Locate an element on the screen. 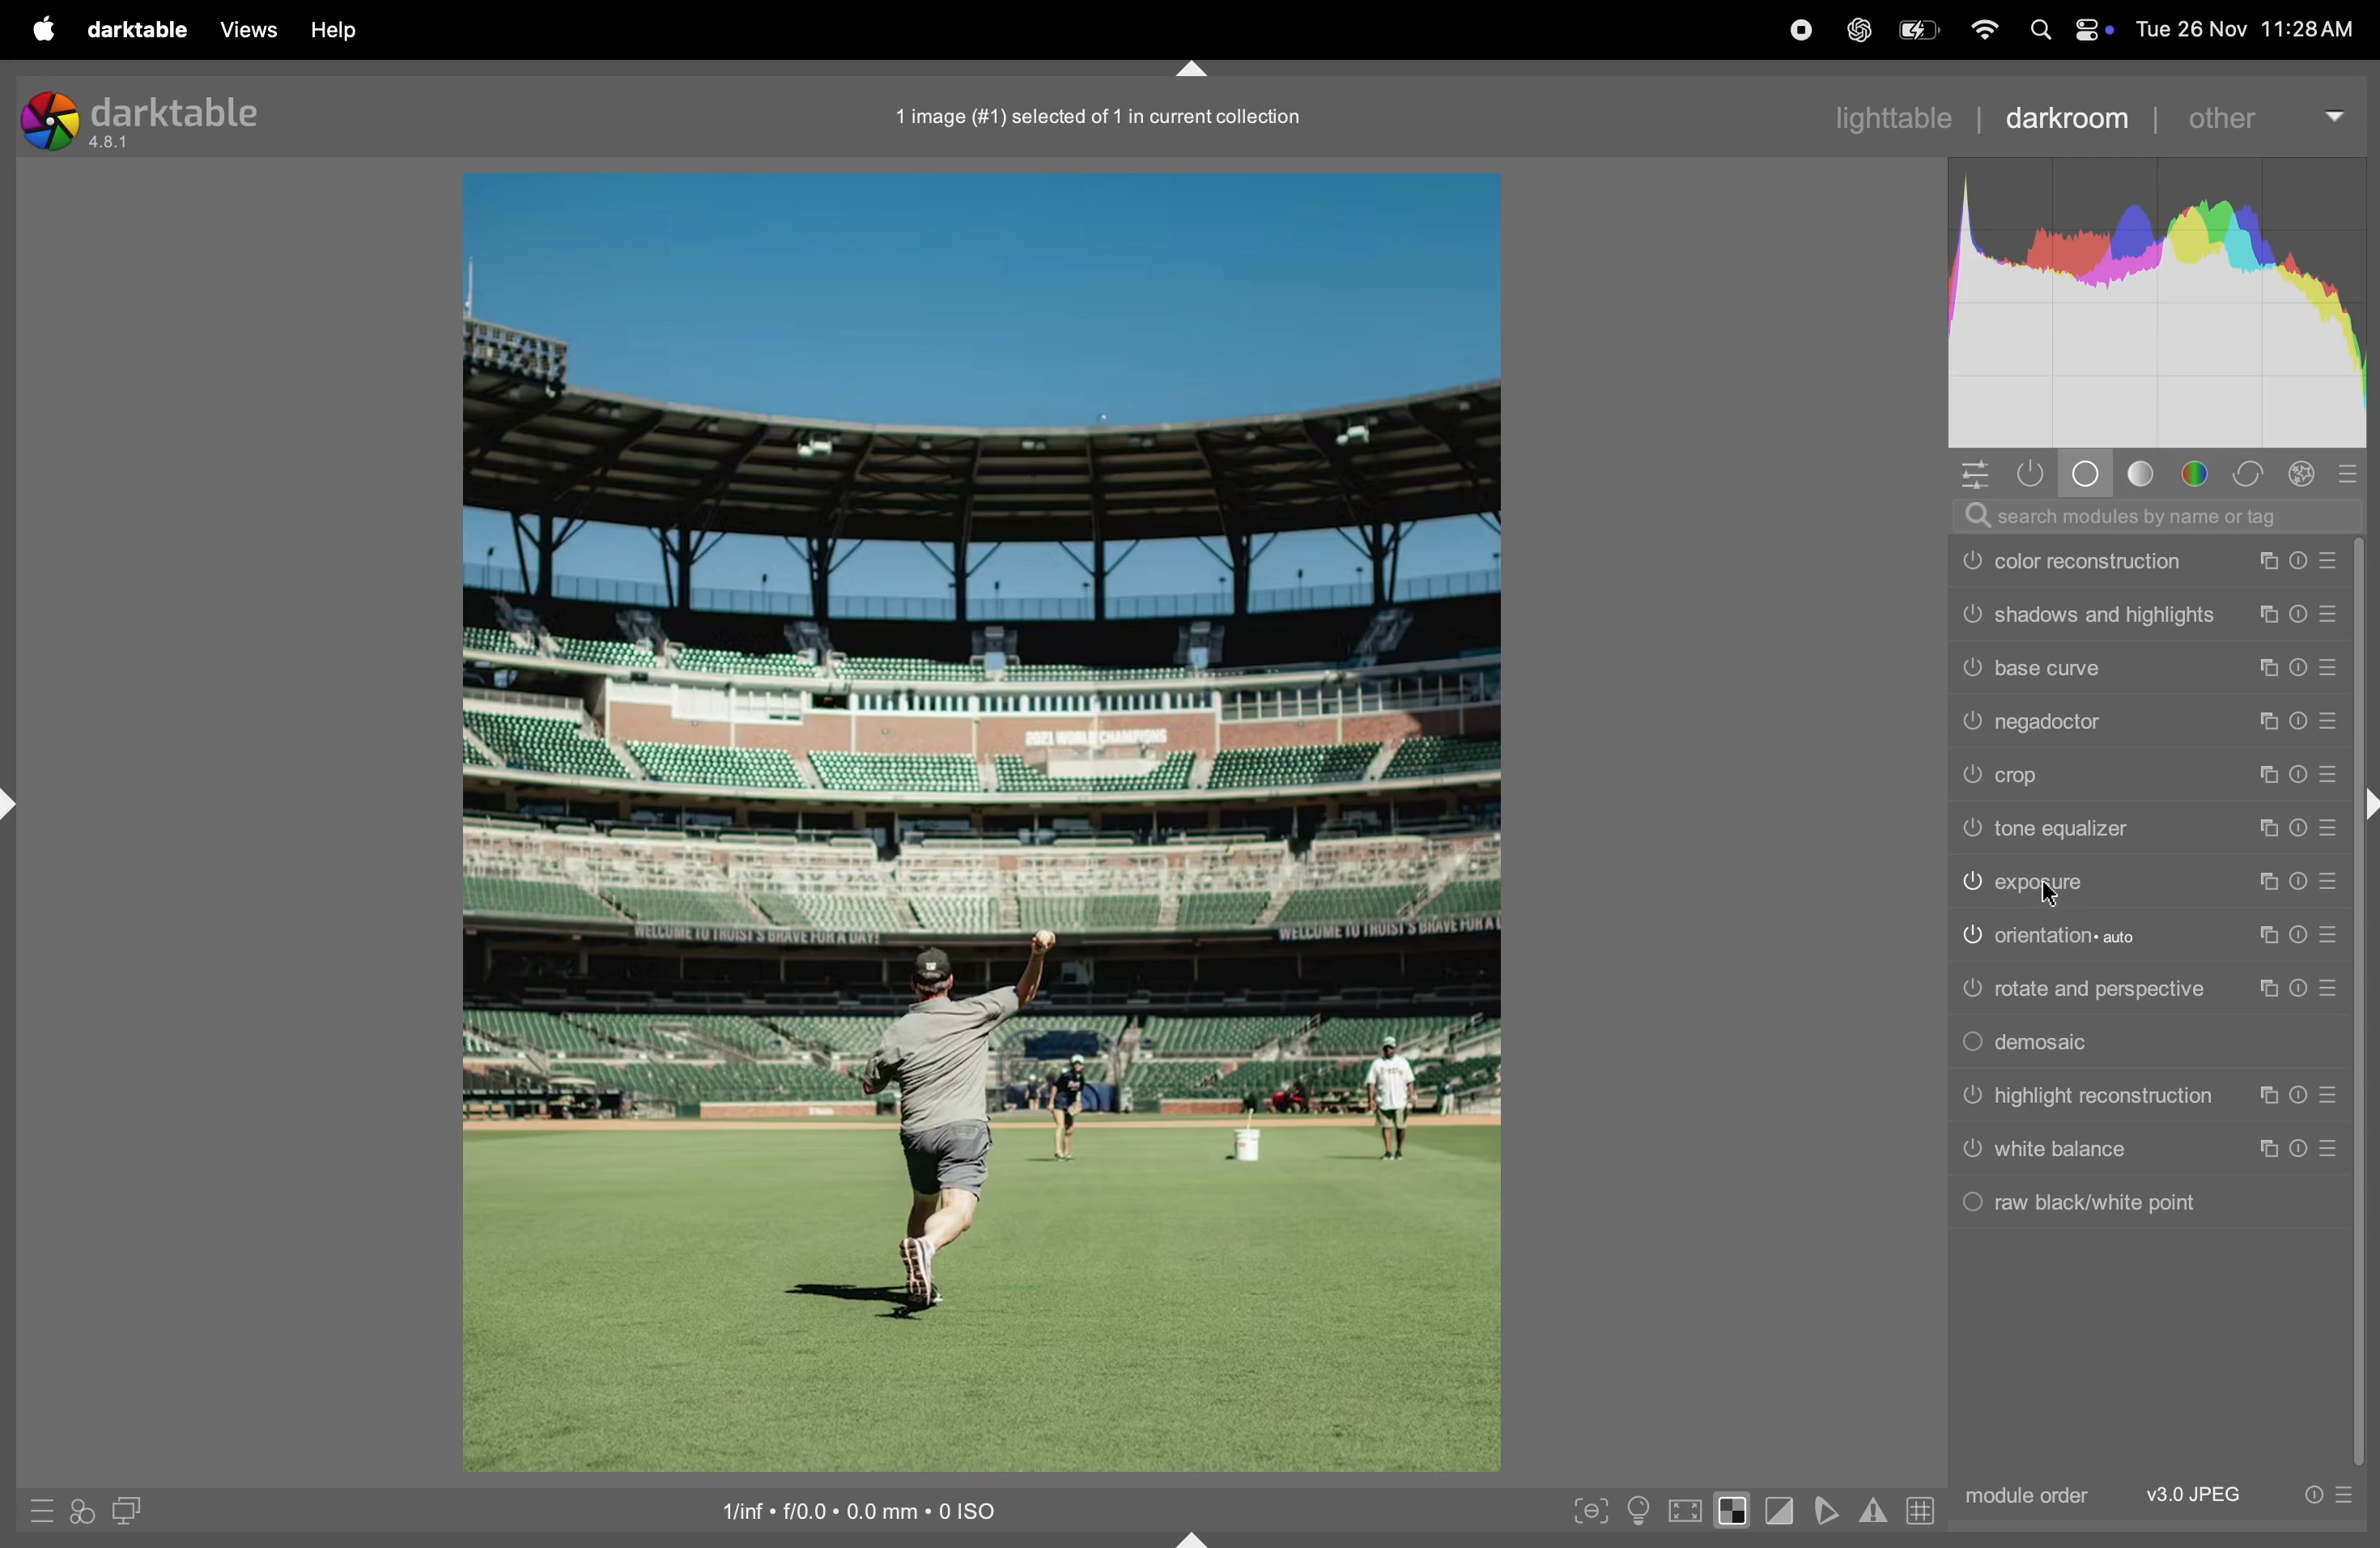 This screenshot has width=2380, height=1548. expand or collapse  is located at coordinates (1195, 1536).